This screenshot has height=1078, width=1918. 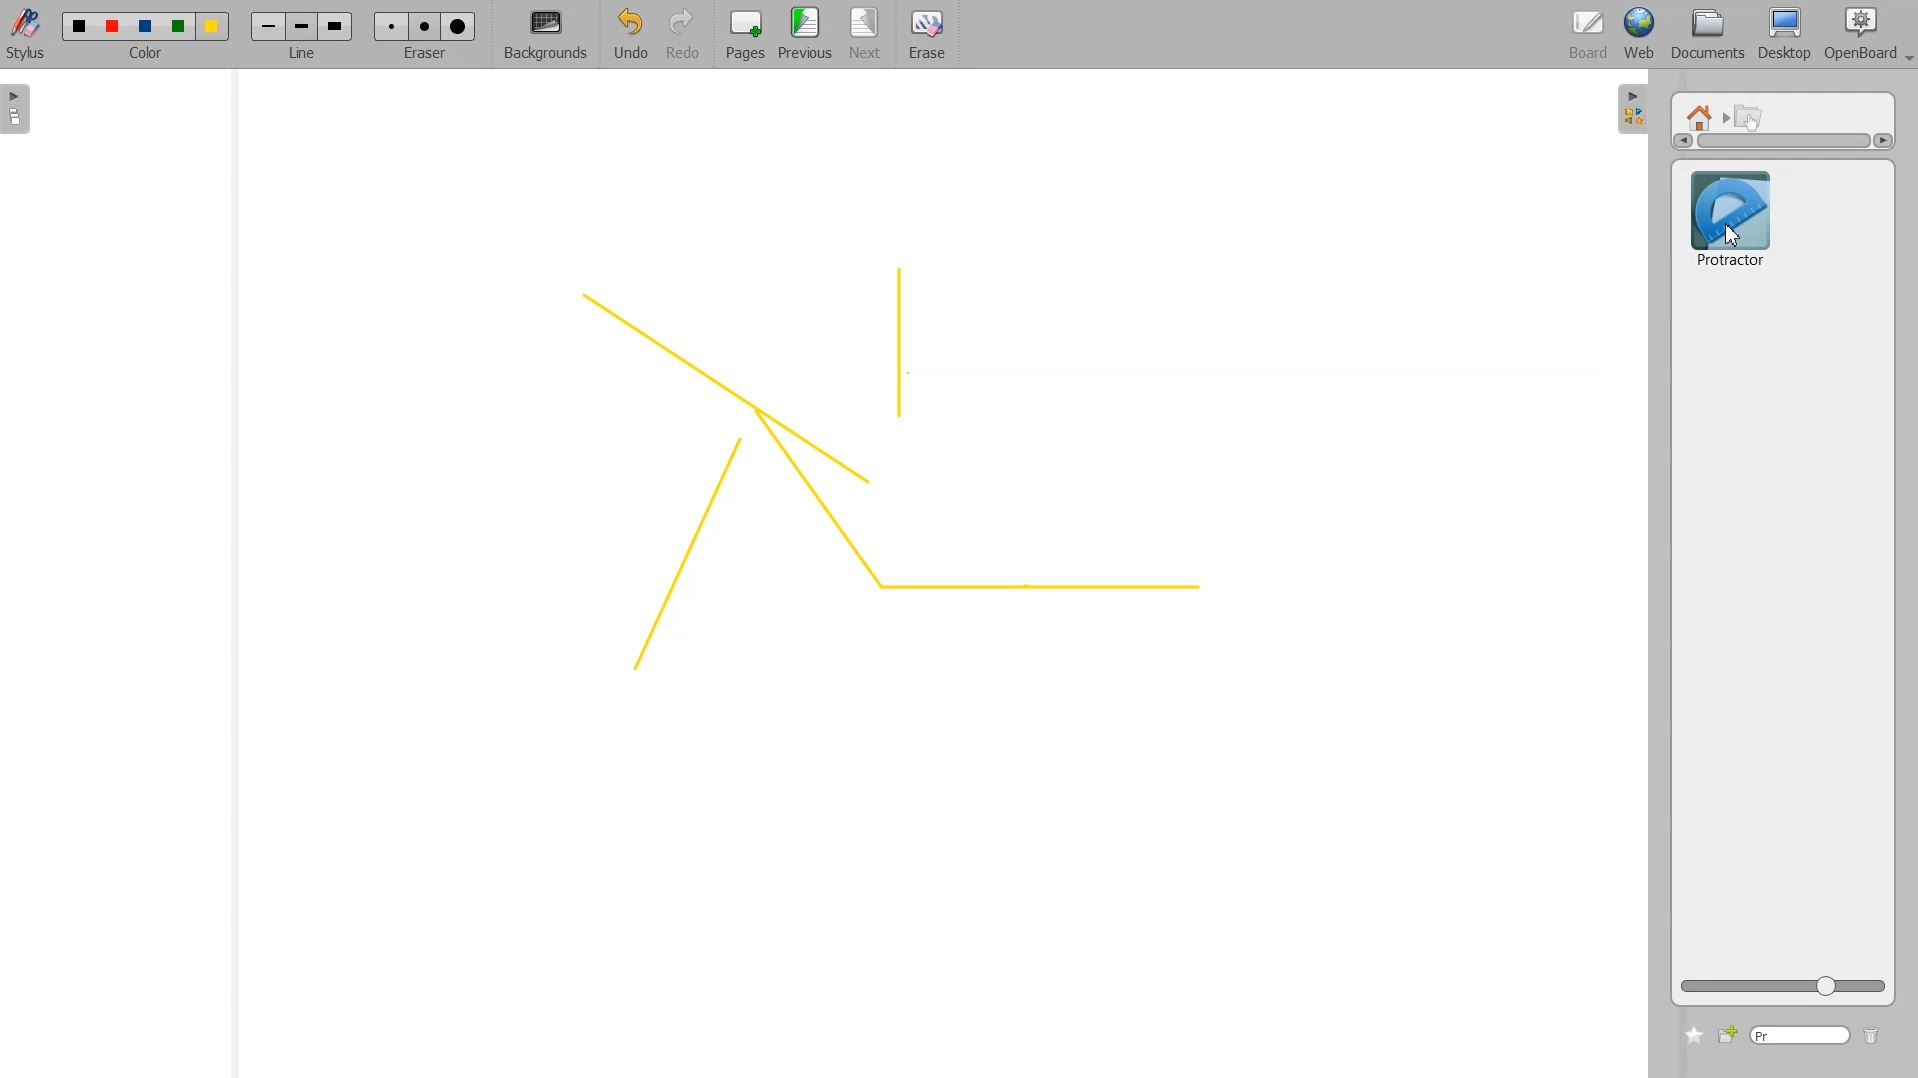 I want to click on Type window, so click(x=1799, y=1036).